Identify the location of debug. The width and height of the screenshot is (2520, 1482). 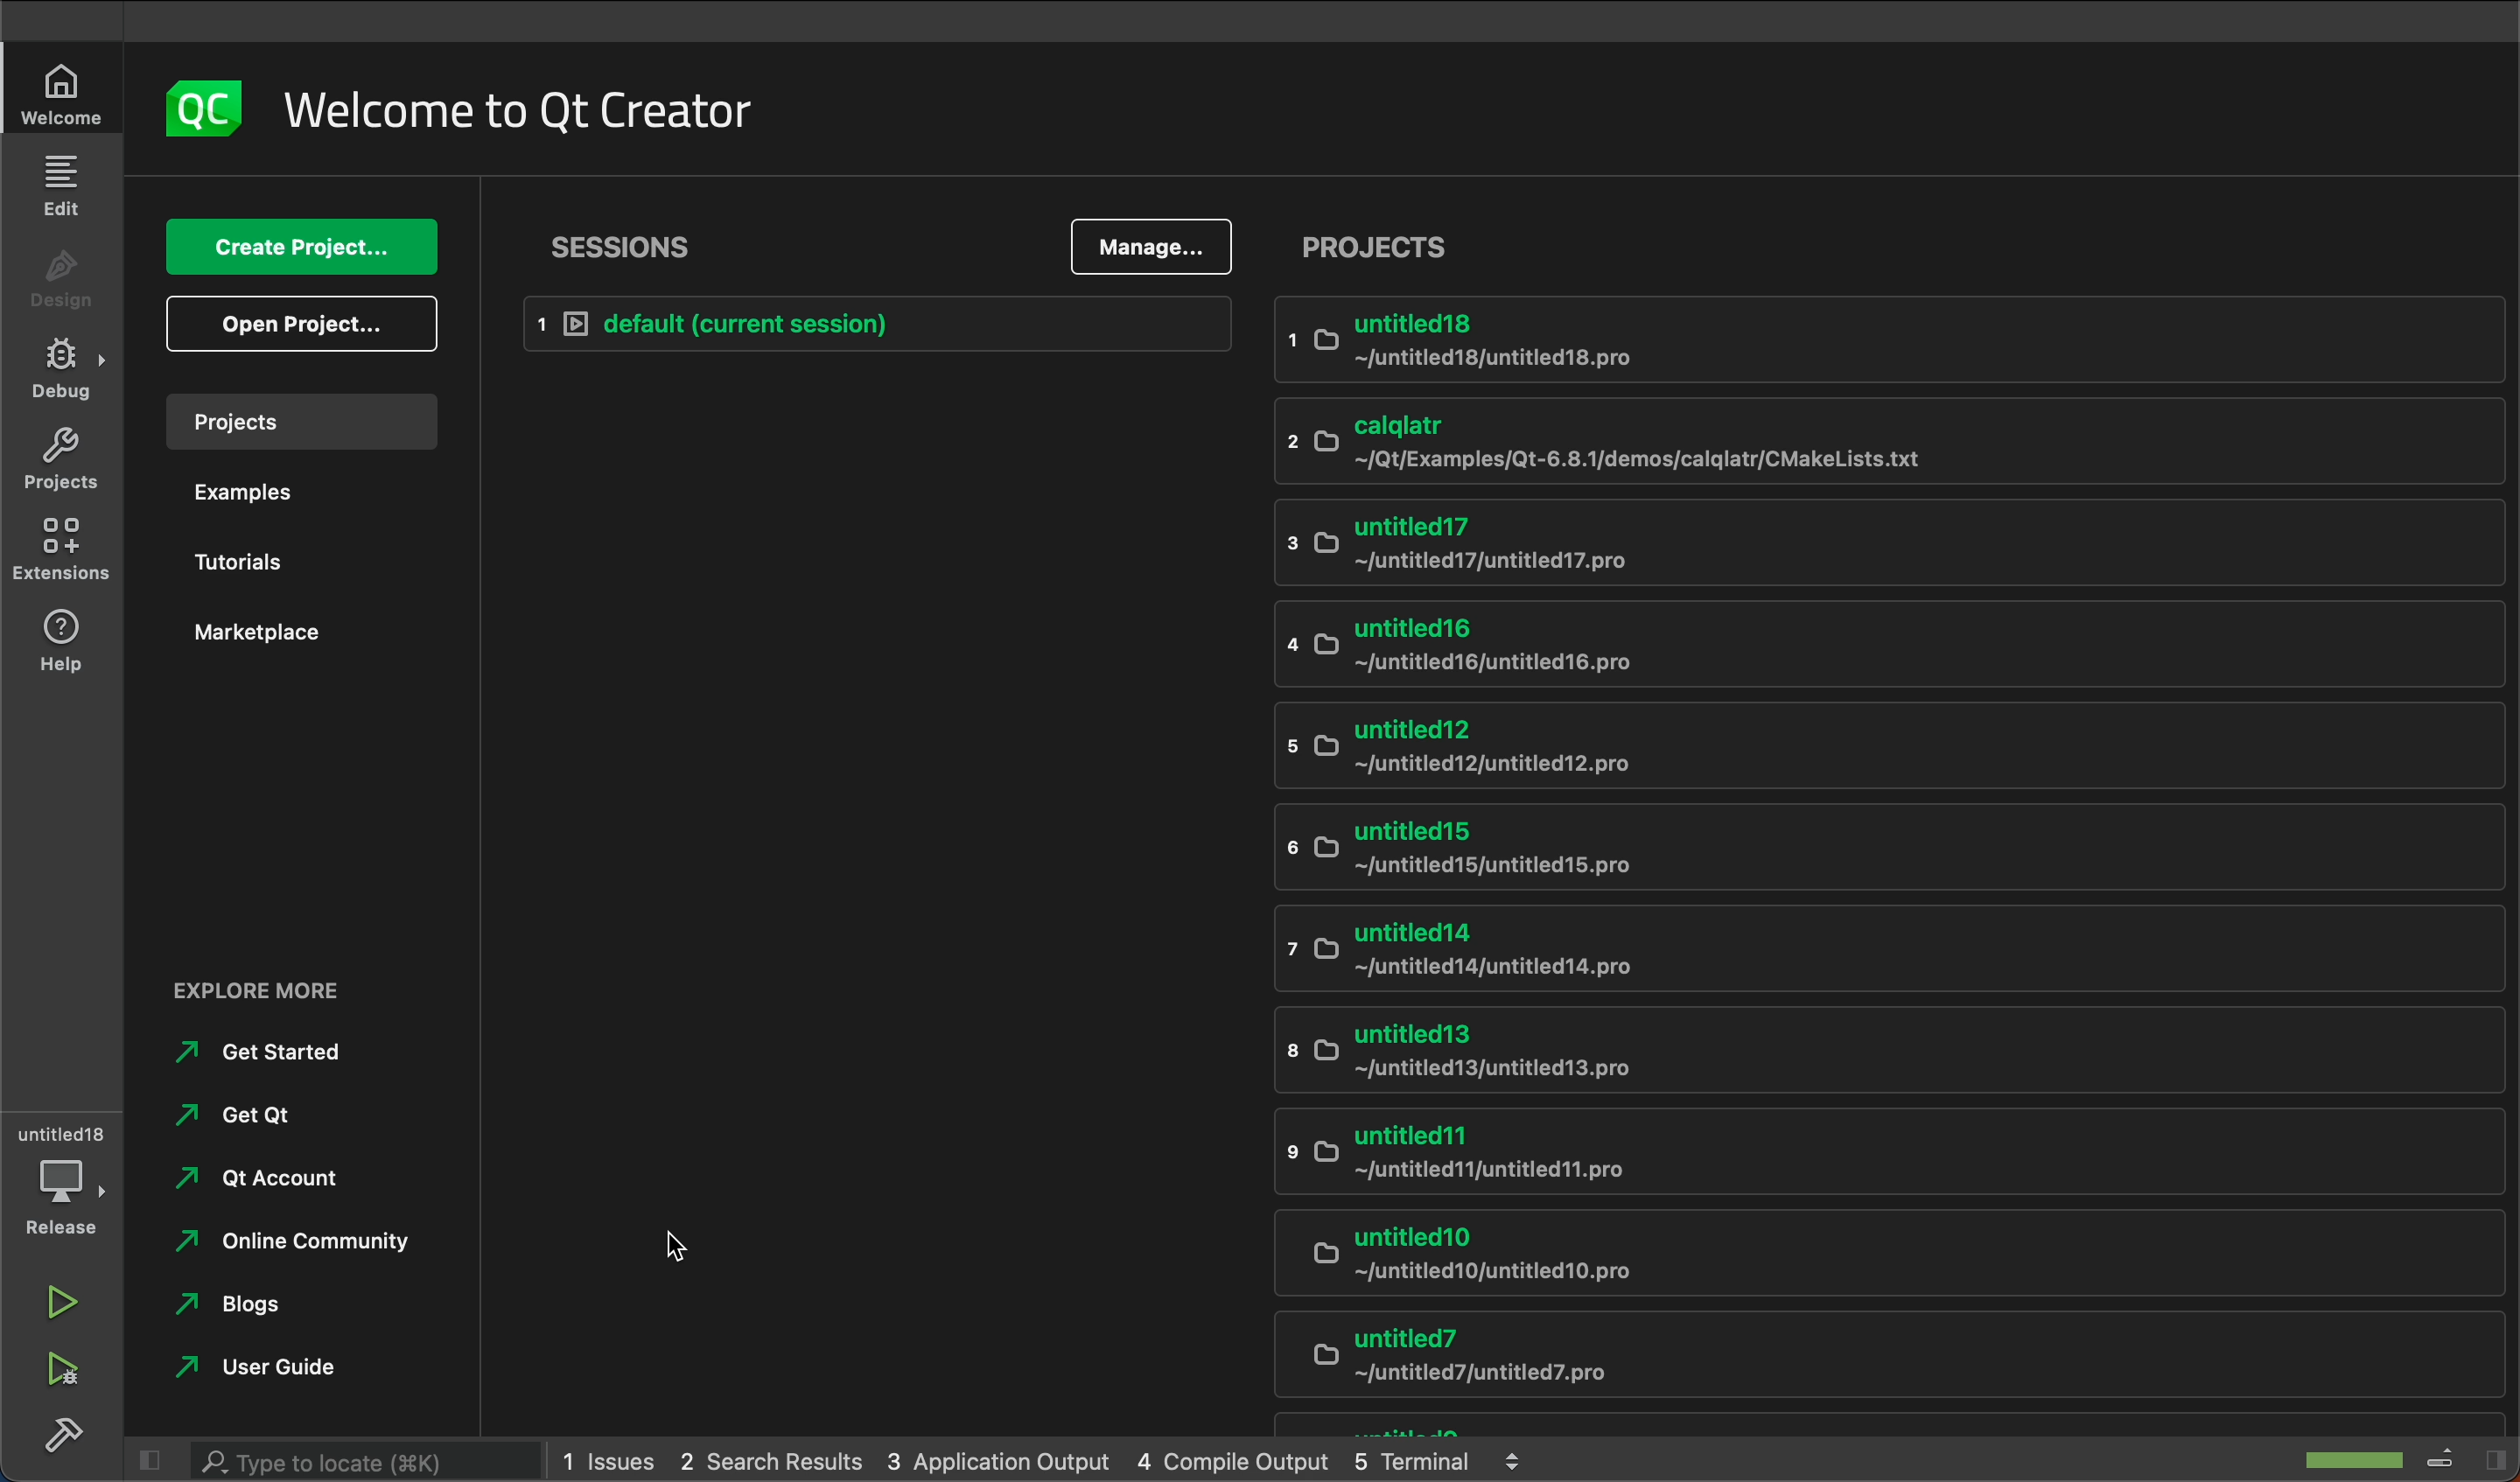
(67, 373).